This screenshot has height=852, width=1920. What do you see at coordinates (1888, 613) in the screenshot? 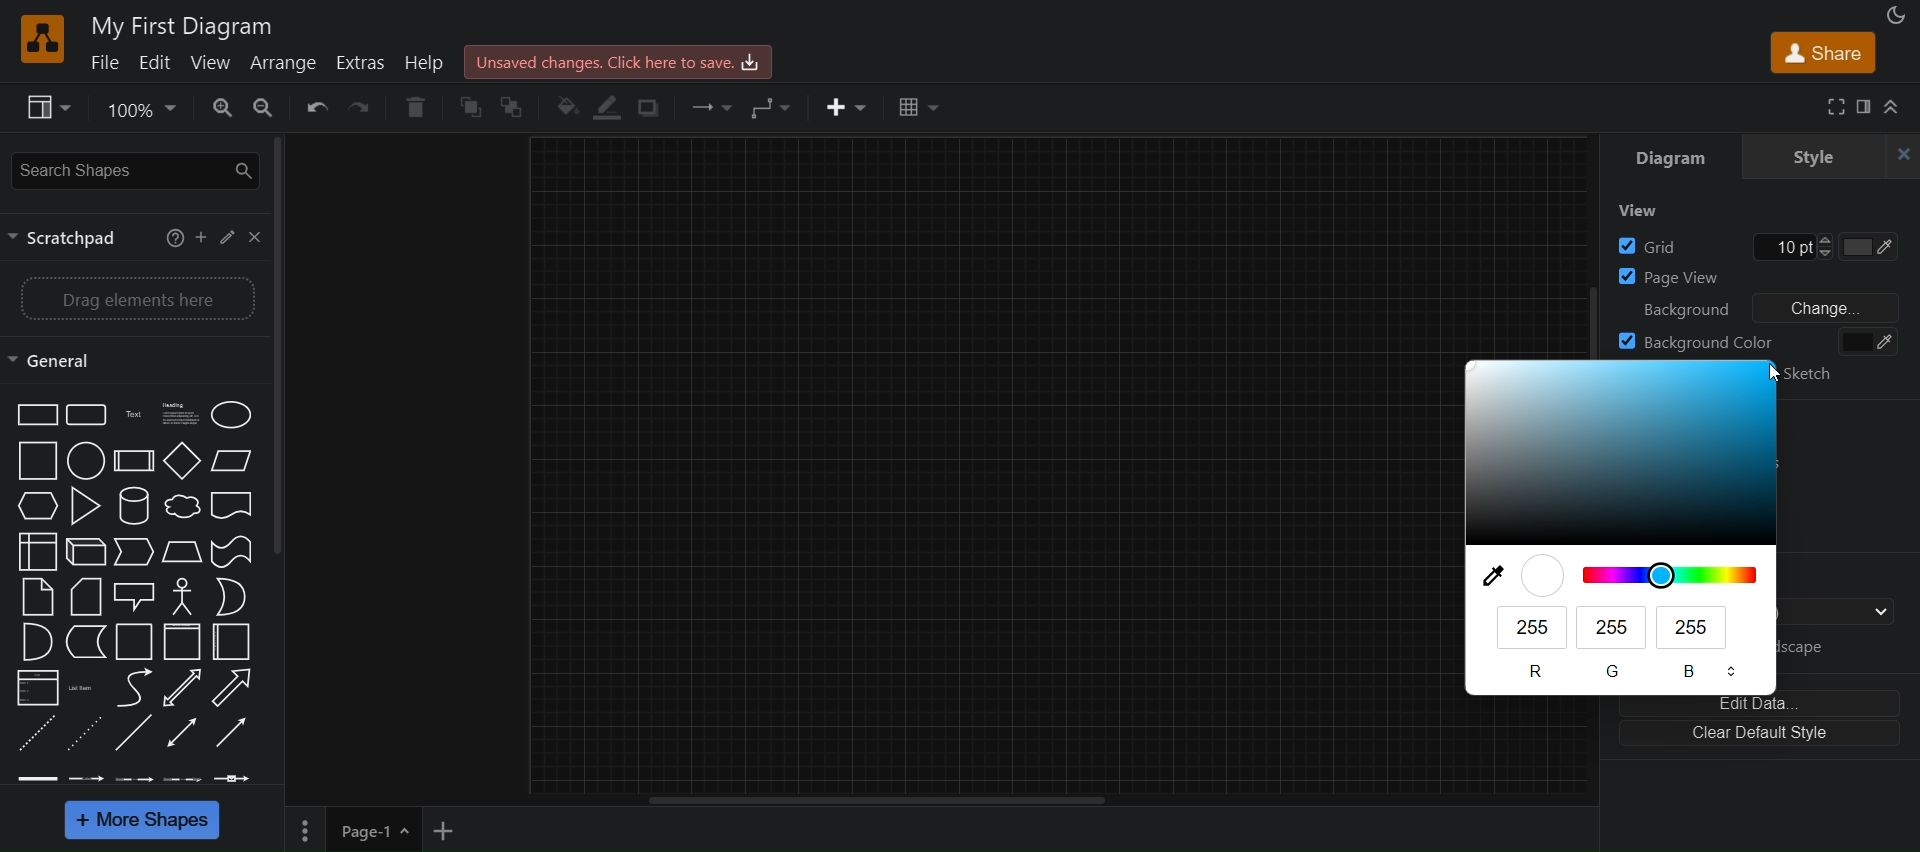
I see `drop down` at bounding box center [1888, 613].